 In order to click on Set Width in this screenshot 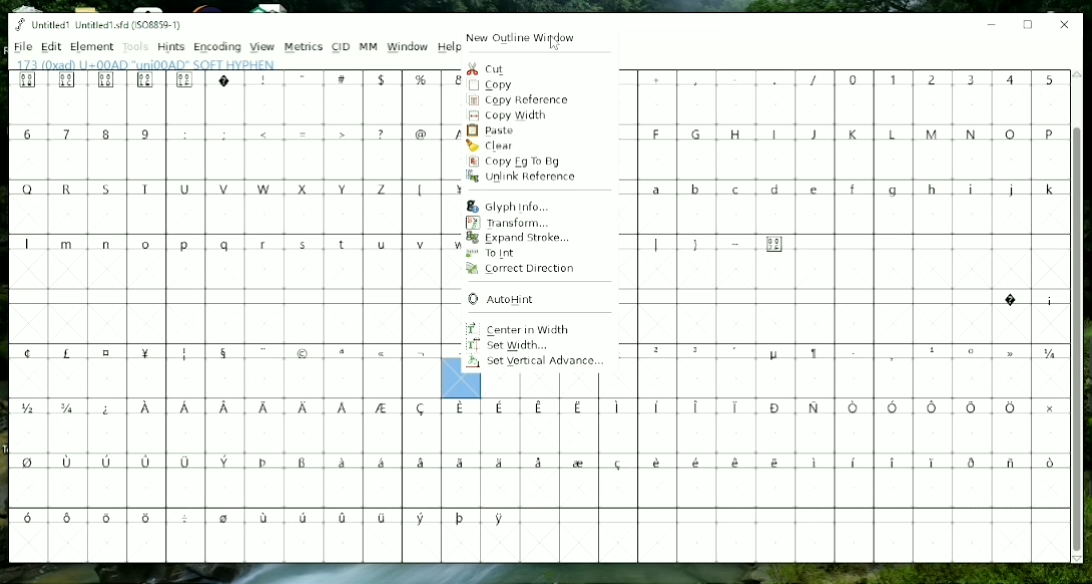, I will do `click(508, 345)`.